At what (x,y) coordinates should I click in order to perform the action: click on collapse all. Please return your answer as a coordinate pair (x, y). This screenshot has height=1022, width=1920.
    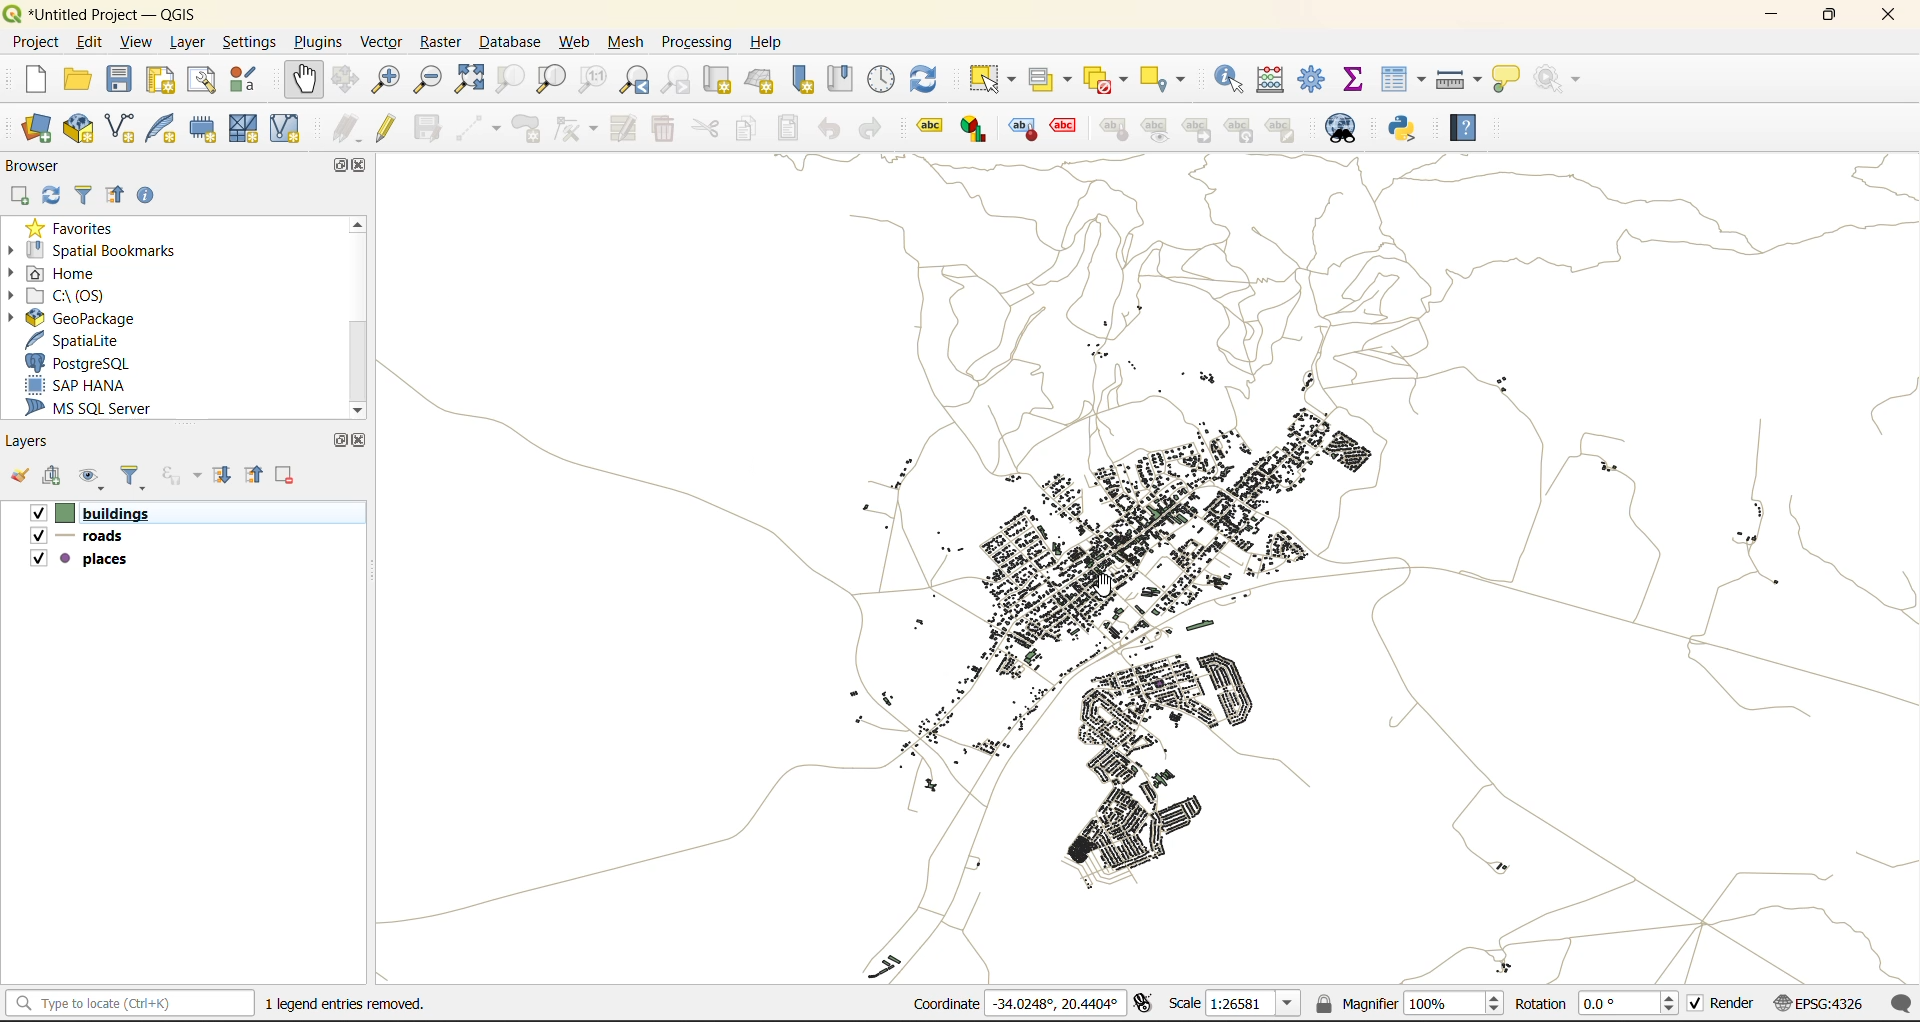
    Looking at the image, I should click on (120, 193).